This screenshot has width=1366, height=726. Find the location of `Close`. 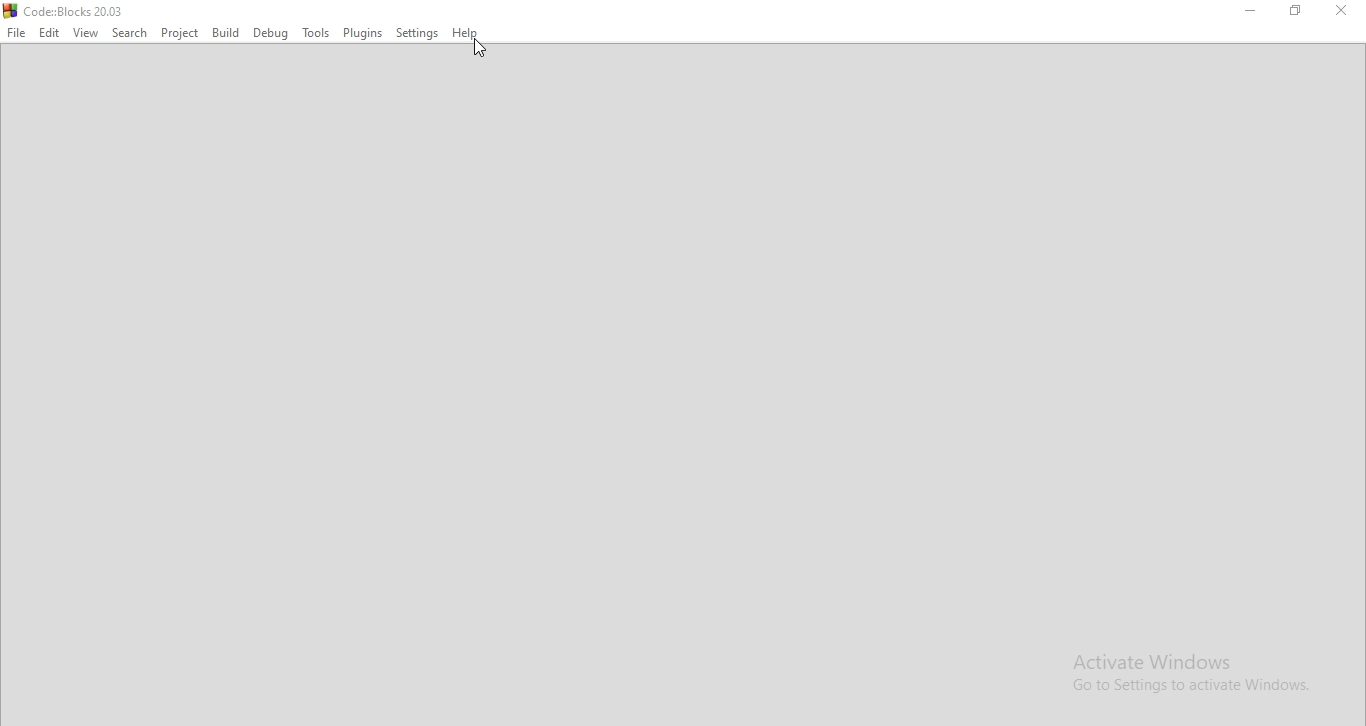

Close is located at coordinates (1337, 11).